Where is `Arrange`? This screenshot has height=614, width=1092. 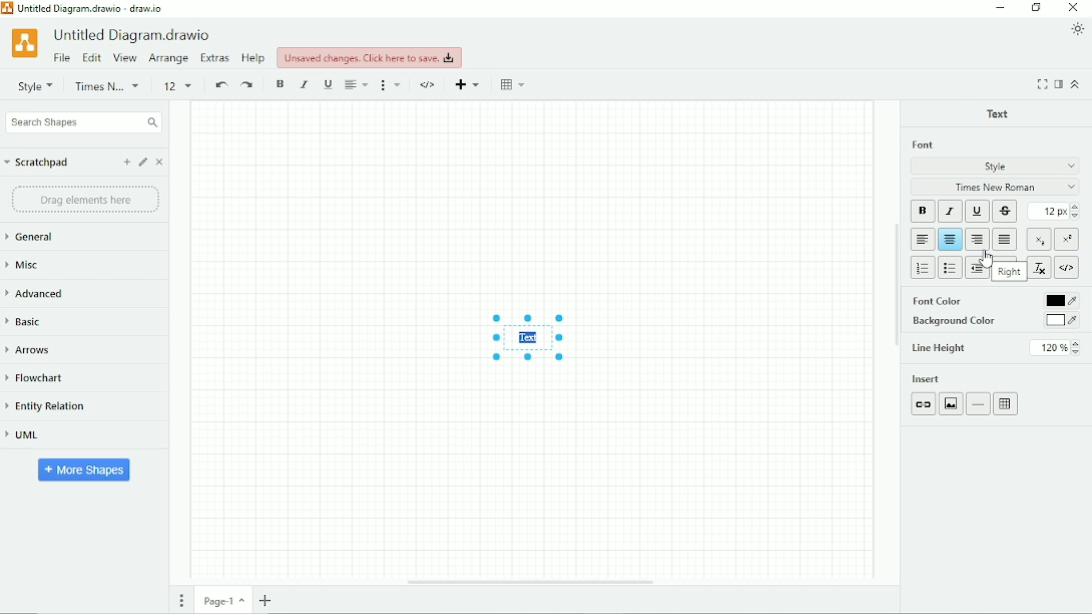 Arrange is located at coordinates (169, 59).